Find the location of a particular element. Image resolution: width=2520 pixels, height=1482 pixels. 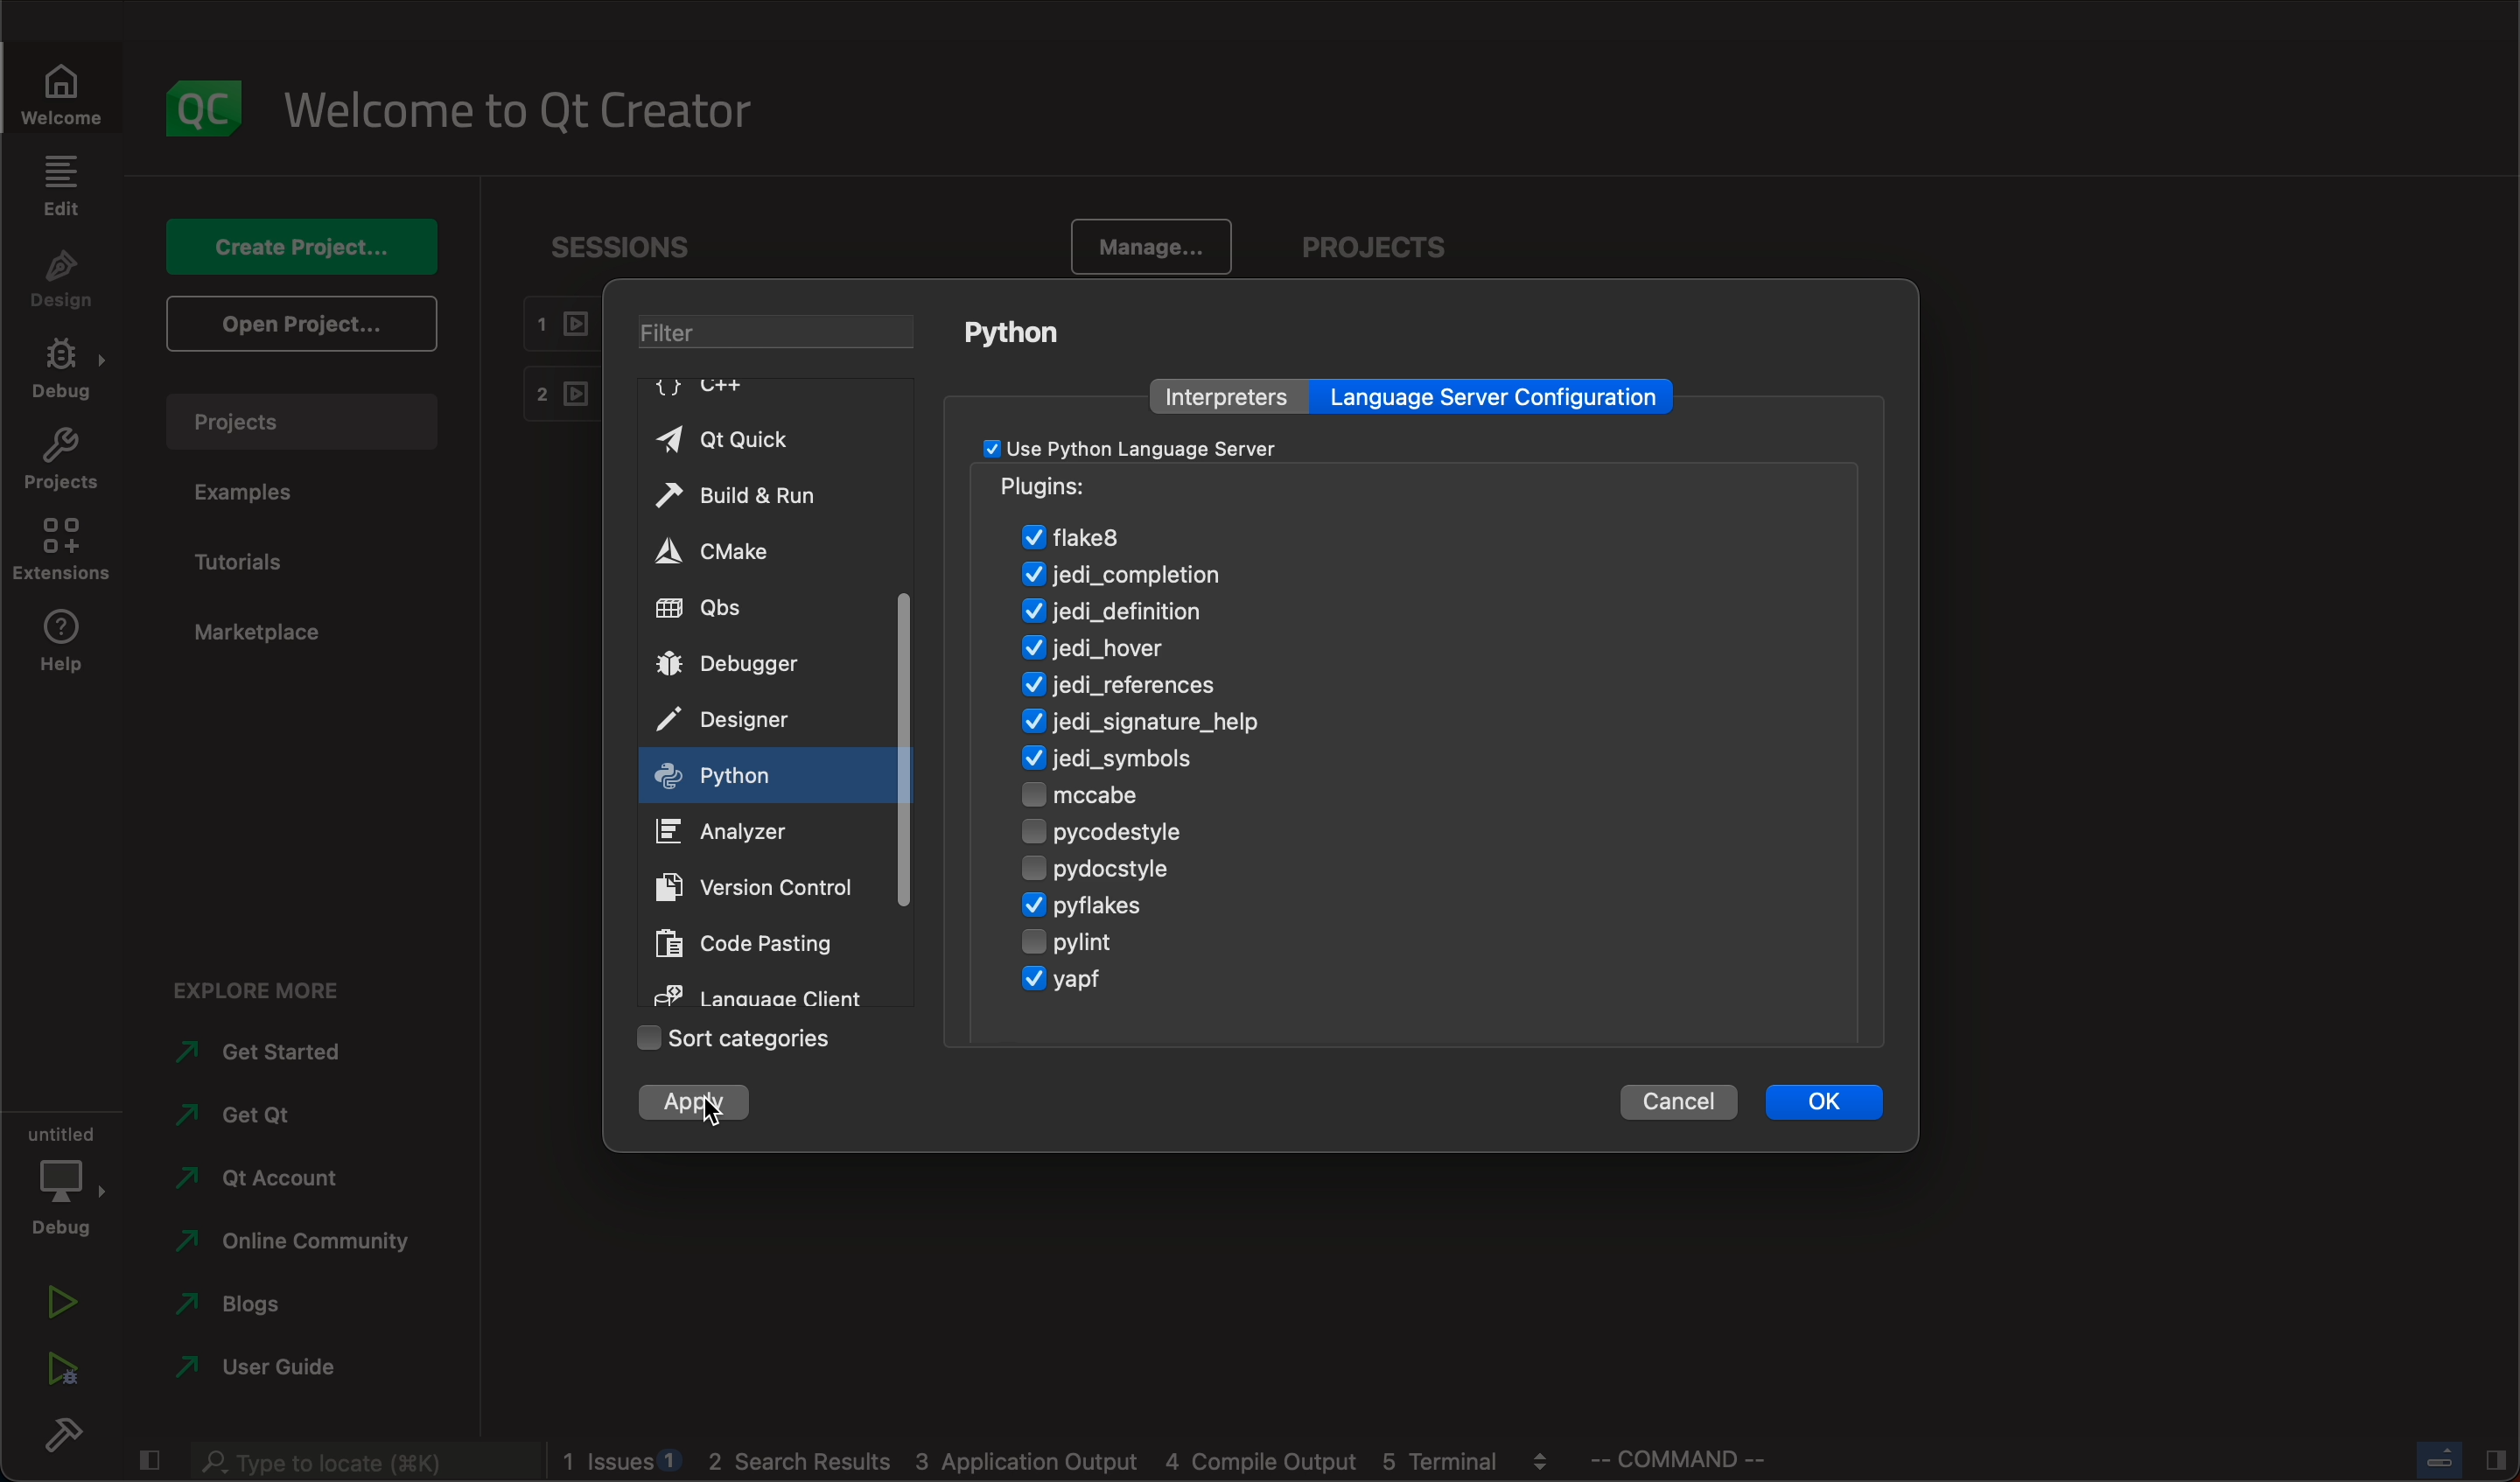

qbs is located at coordinates (746, 608).